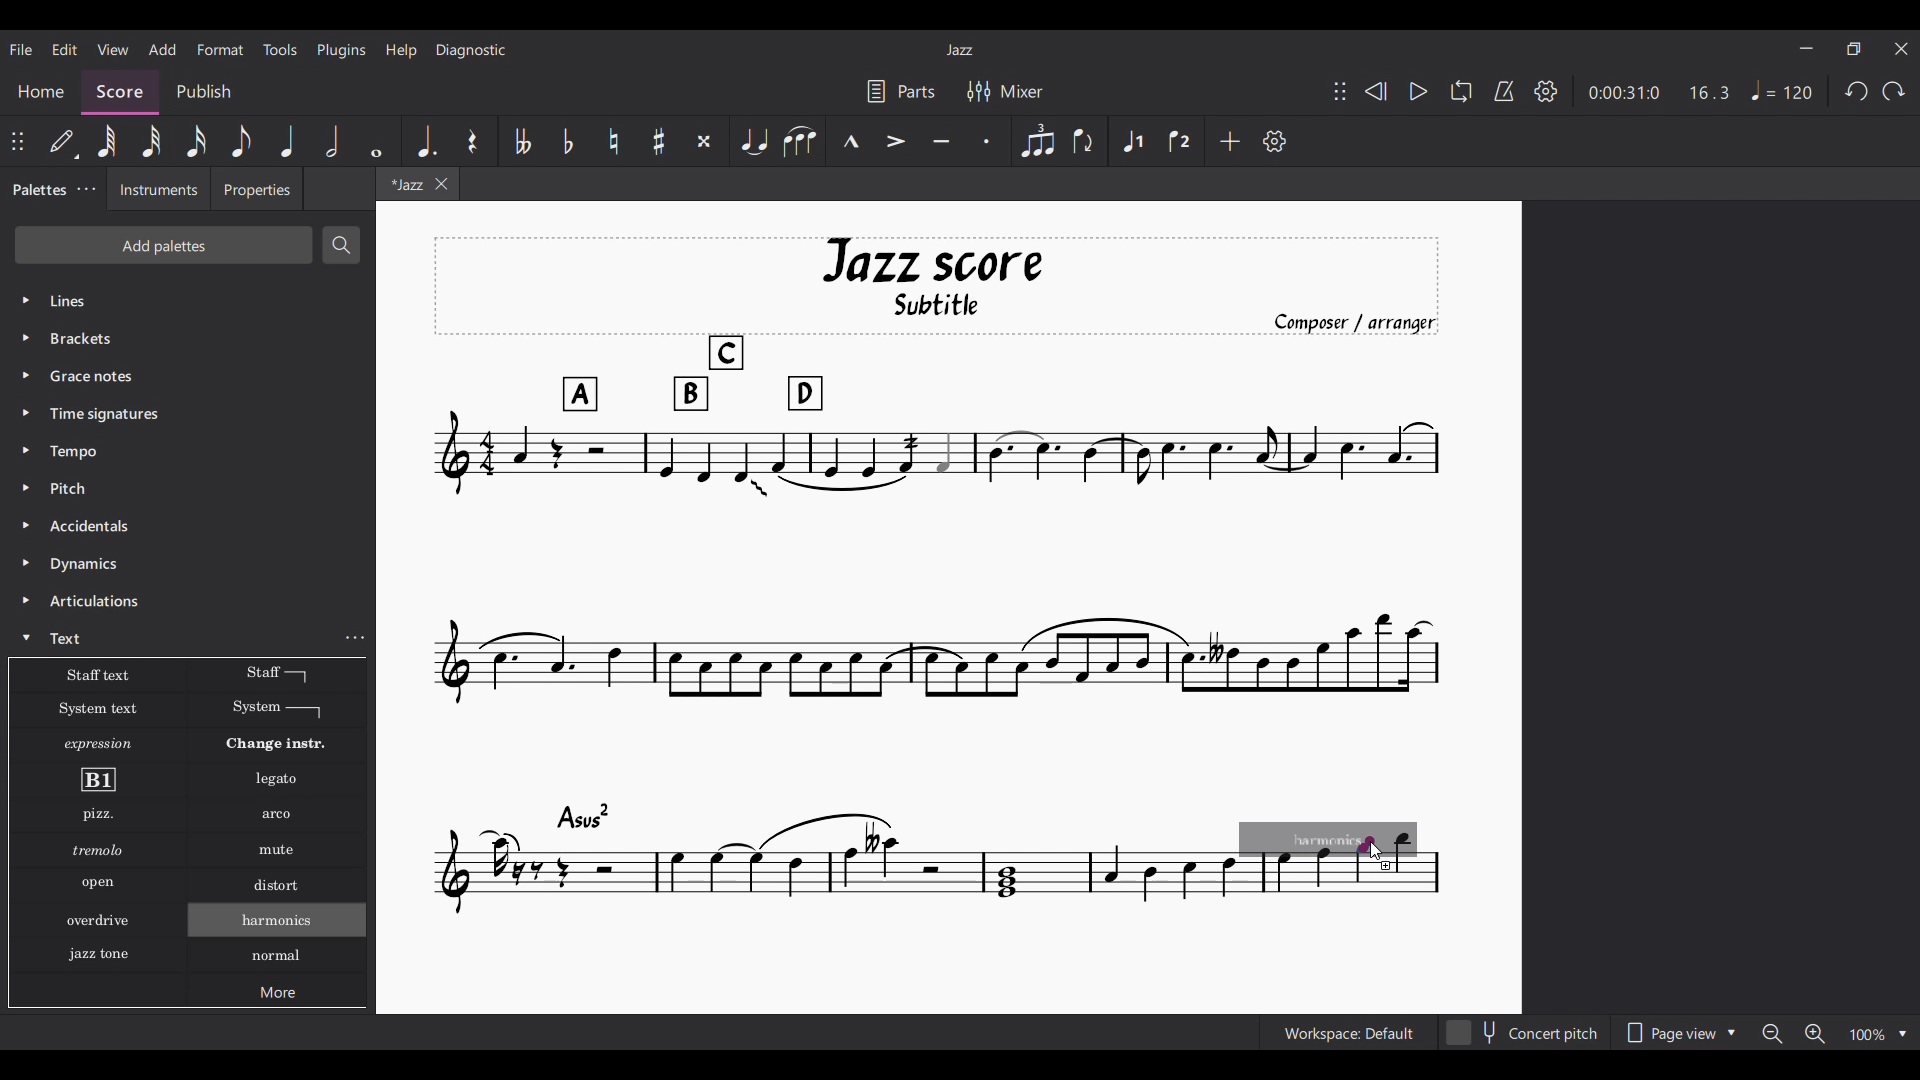 The image size is (1920, 1080). Describe the element at coordinates (163, 49) in the screenshot. I see `Add menu` at that location.